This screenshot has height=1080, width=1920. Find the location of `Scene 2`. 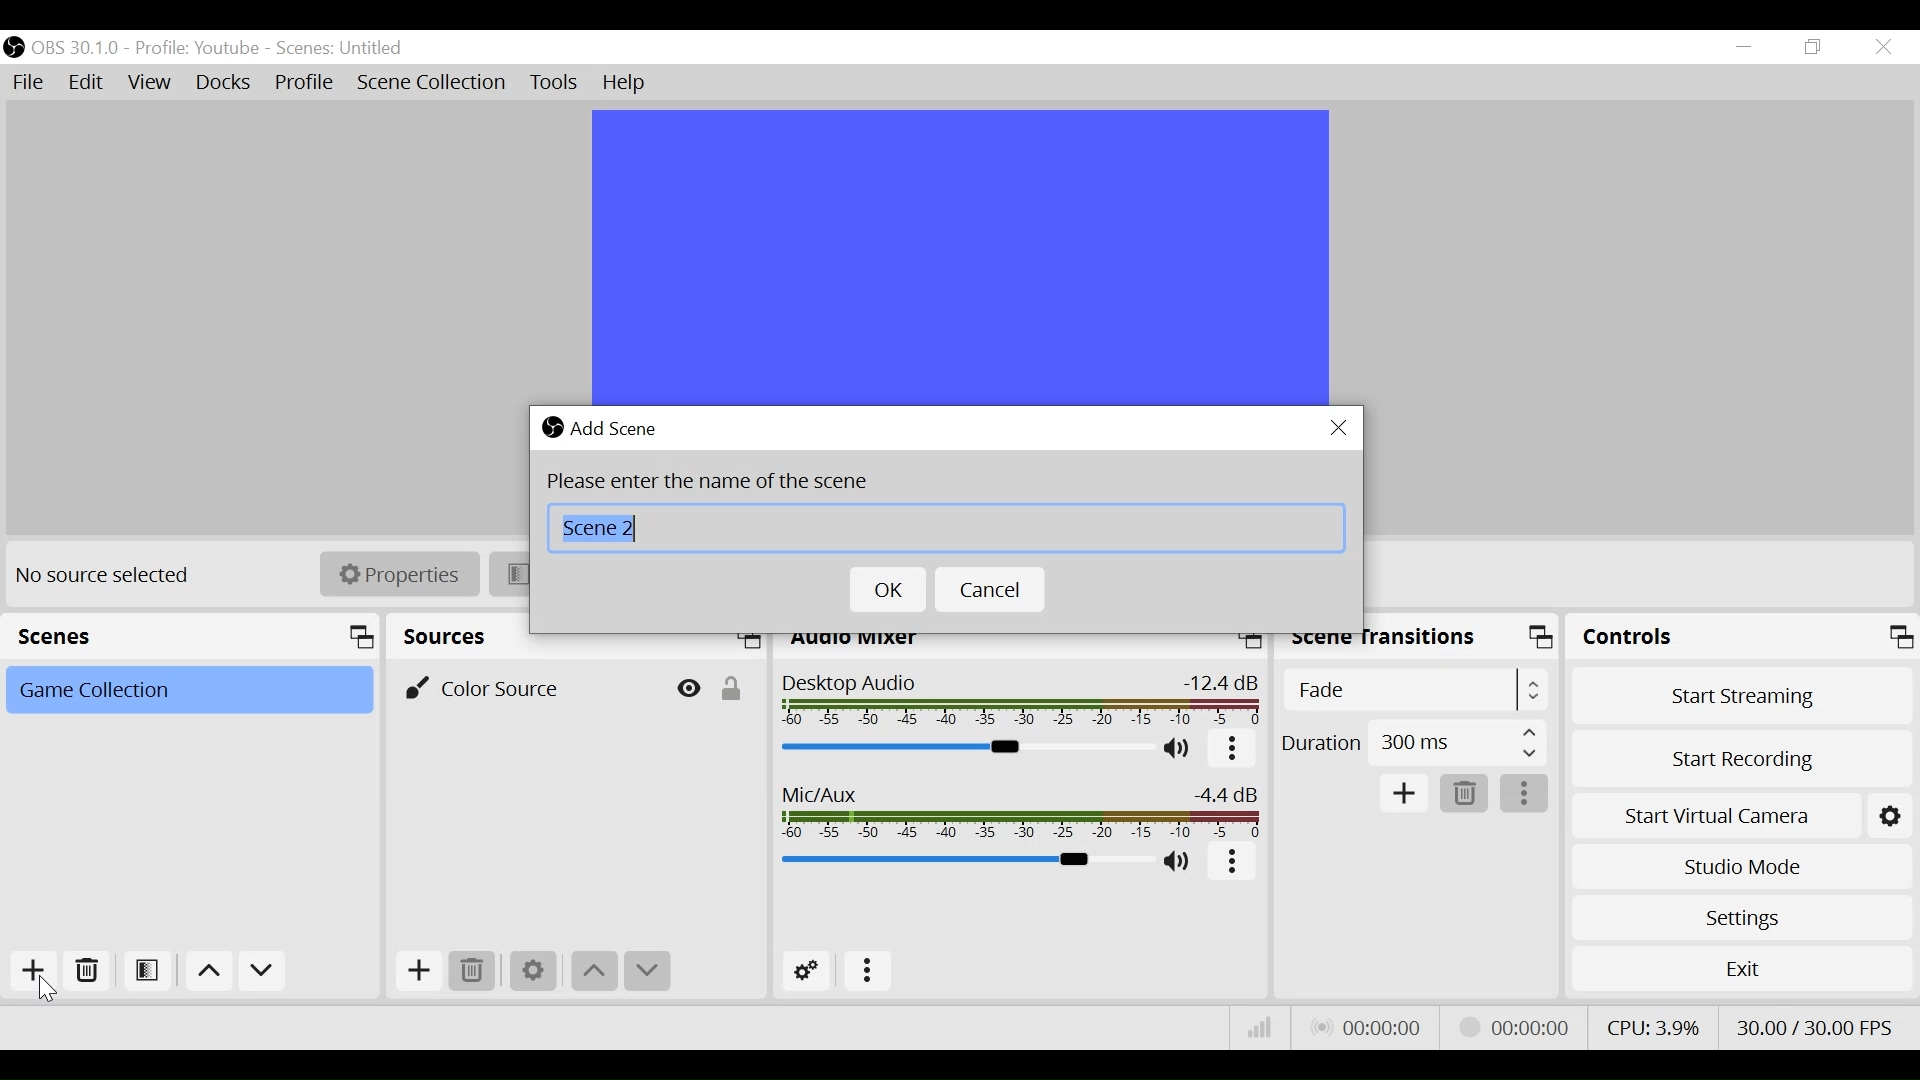

Scene 2 is located at coordinates (946, 529).